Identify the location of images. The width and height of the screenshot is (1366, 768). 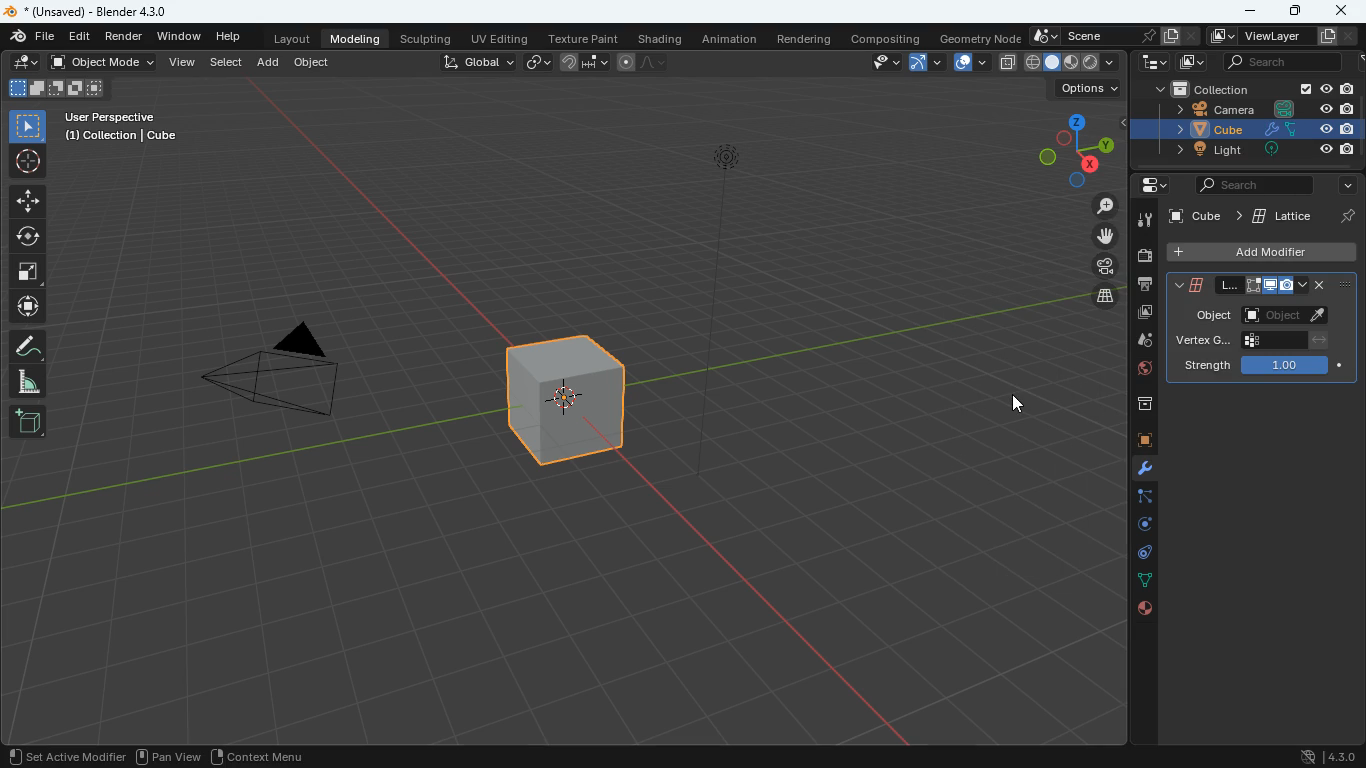
(1192, 62).